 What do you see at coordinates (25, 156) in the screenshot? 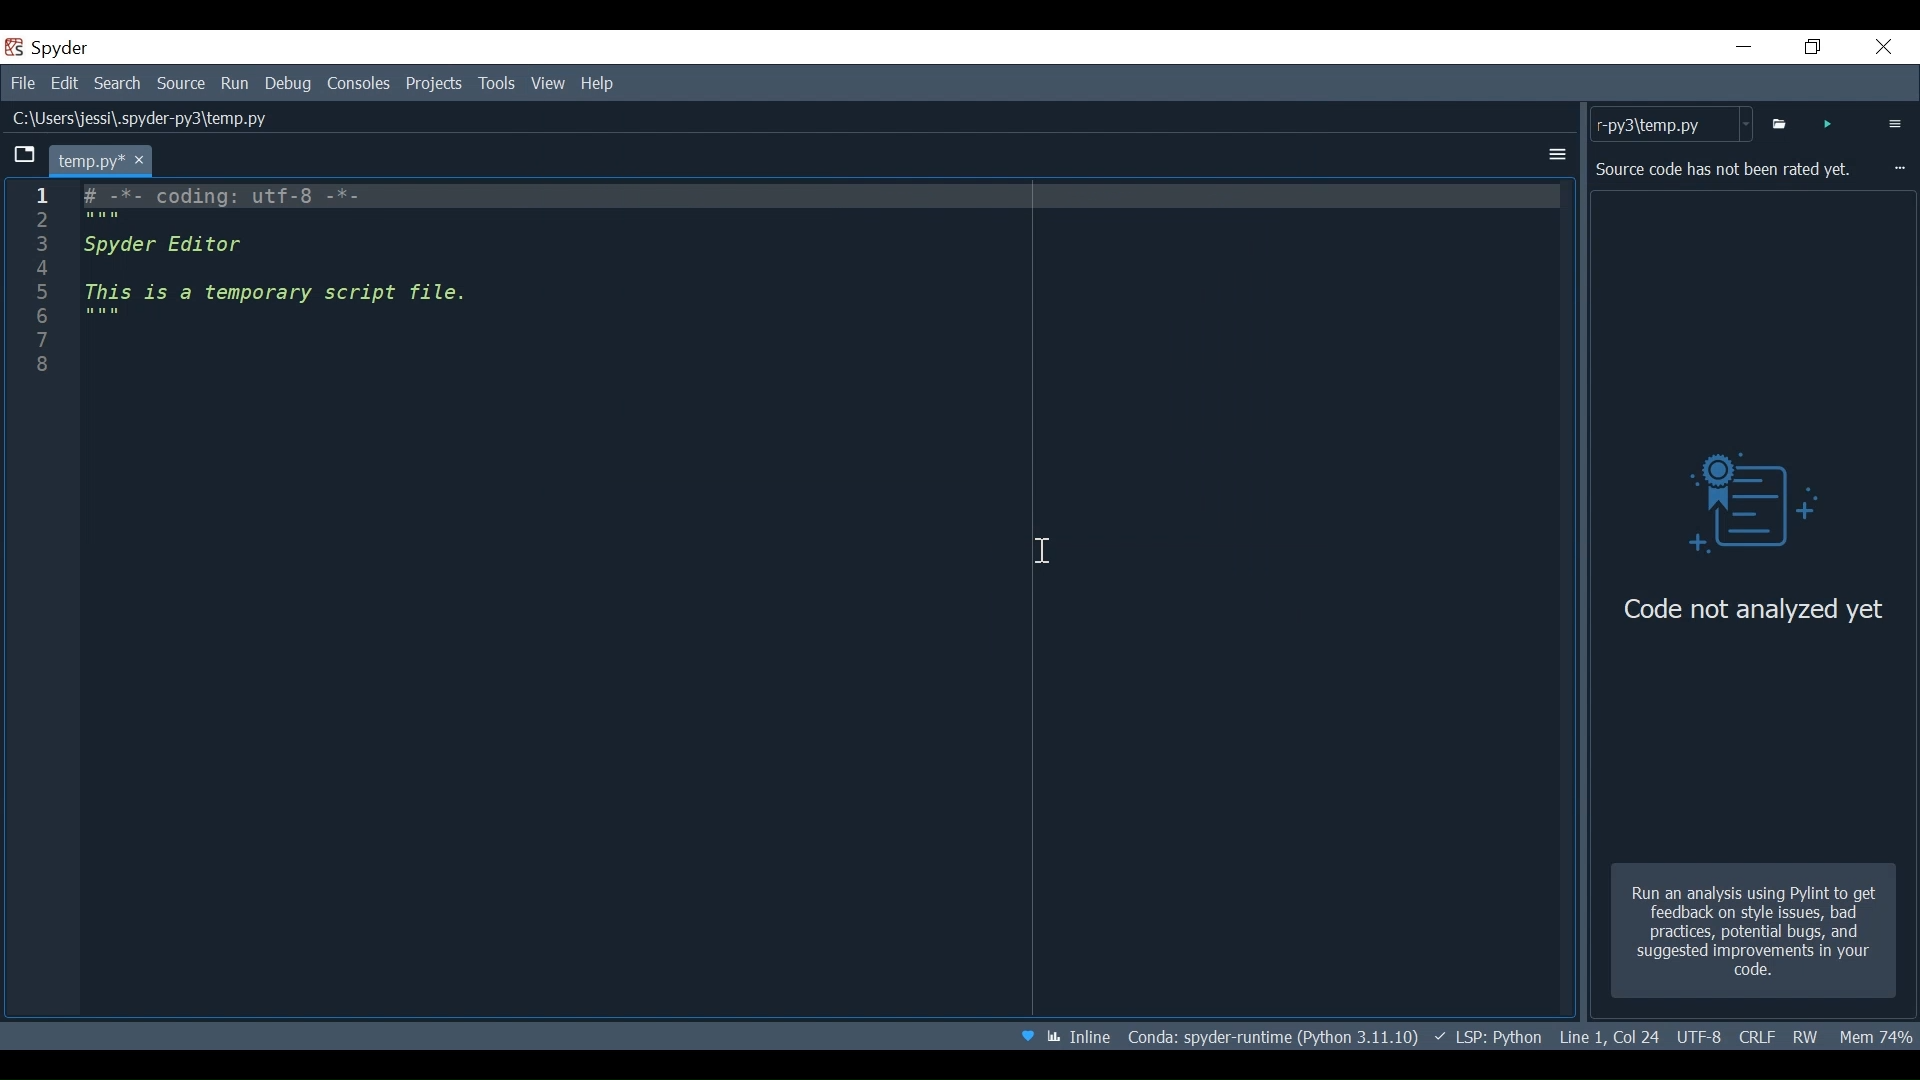
I see `Browse tabs` at bounding box center [25, 156].